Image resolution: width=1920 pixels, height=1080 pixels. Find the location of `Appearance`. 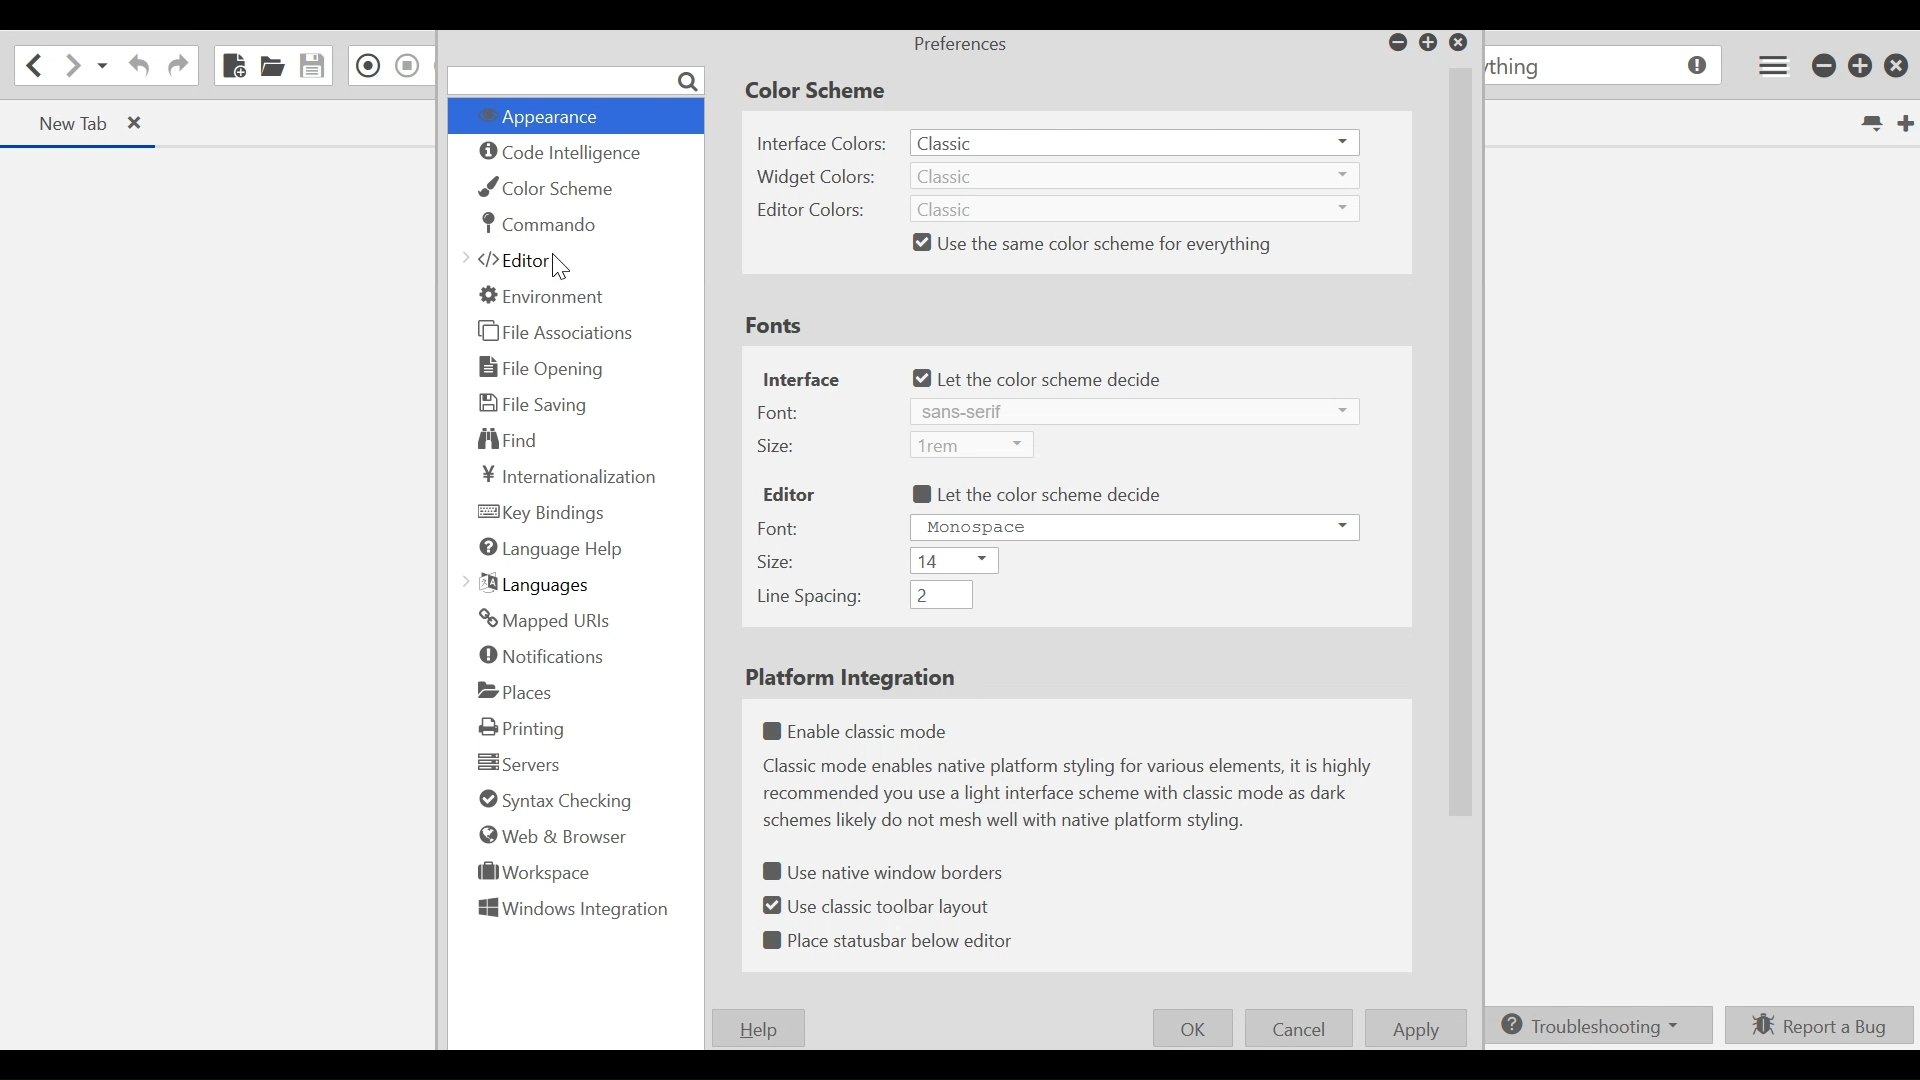

Appearance is located at coordinates (551, 118).